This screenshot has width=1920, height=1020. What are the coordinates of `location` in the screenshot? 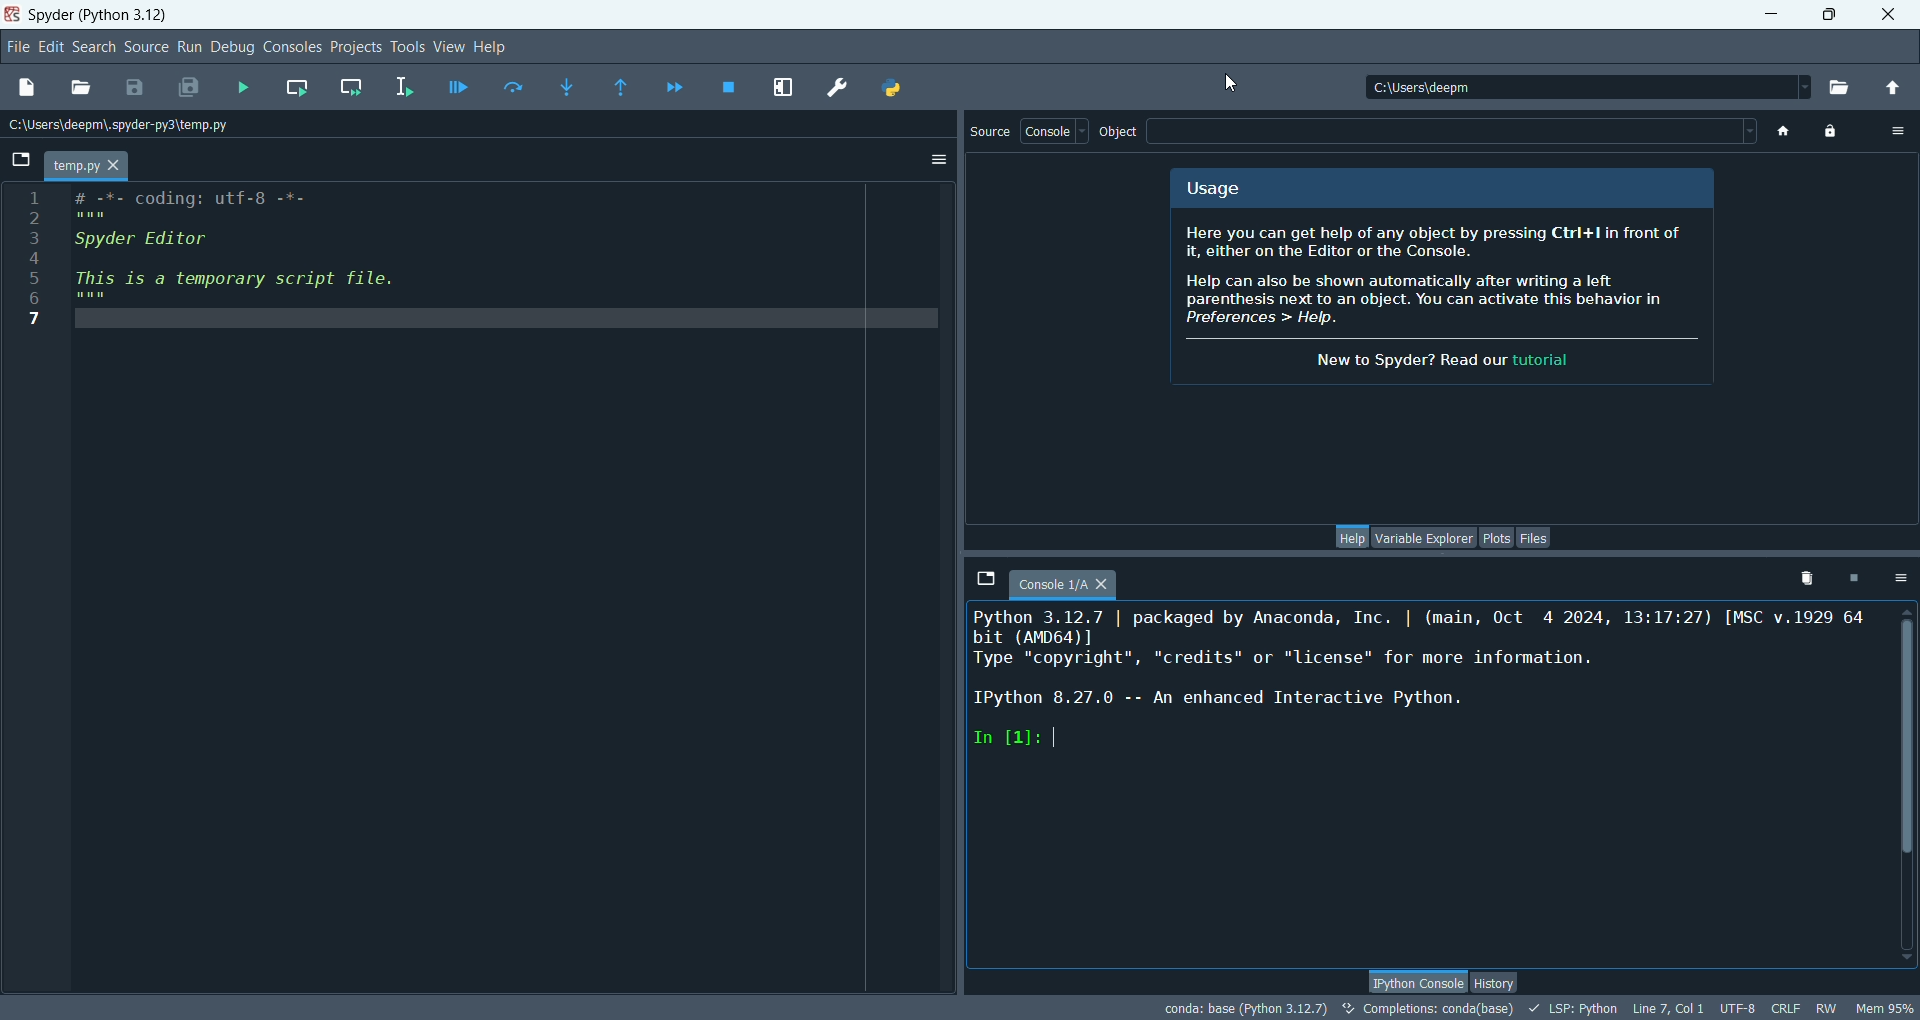 It's located at (1588, 89).